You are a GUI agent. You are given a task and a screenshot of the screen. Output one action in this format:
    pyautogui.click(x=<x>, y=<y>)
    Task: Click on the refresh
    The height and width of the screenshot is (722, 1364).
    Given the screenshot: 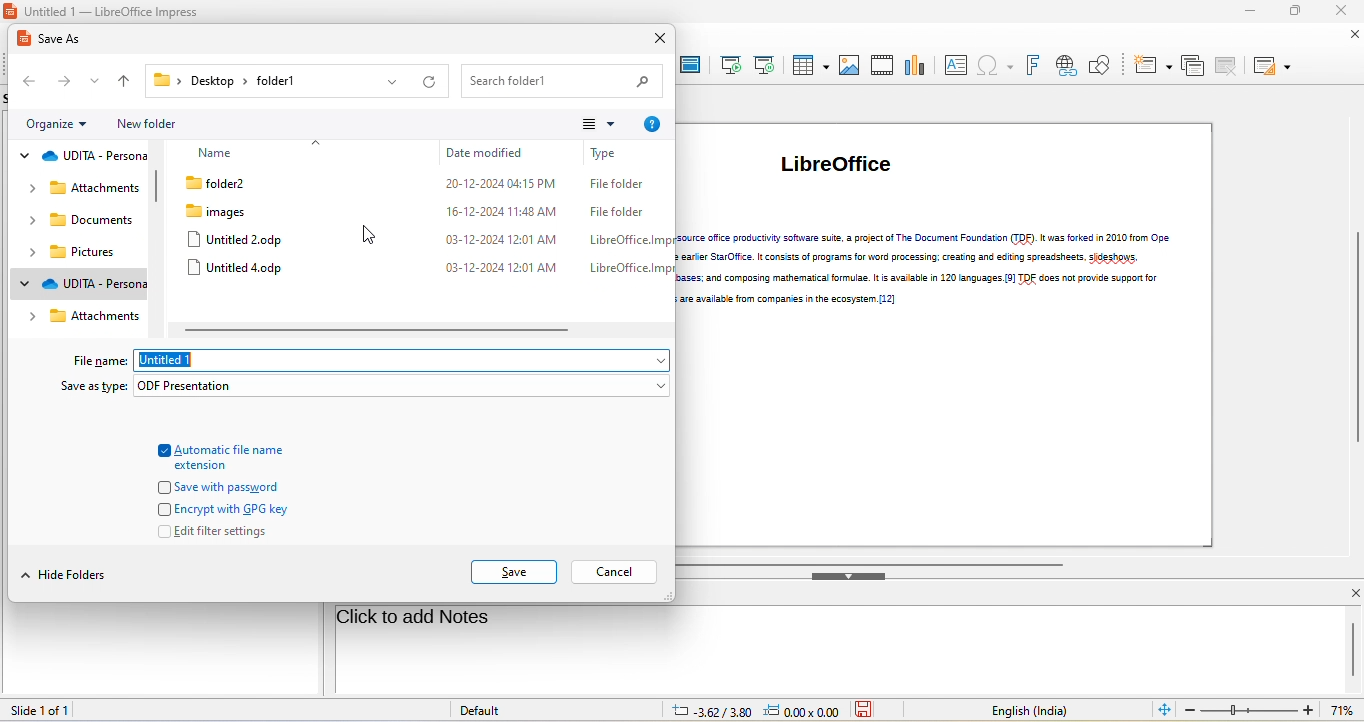 What is the action you would take?
    pyautogui.click(x=428, y=83)
    